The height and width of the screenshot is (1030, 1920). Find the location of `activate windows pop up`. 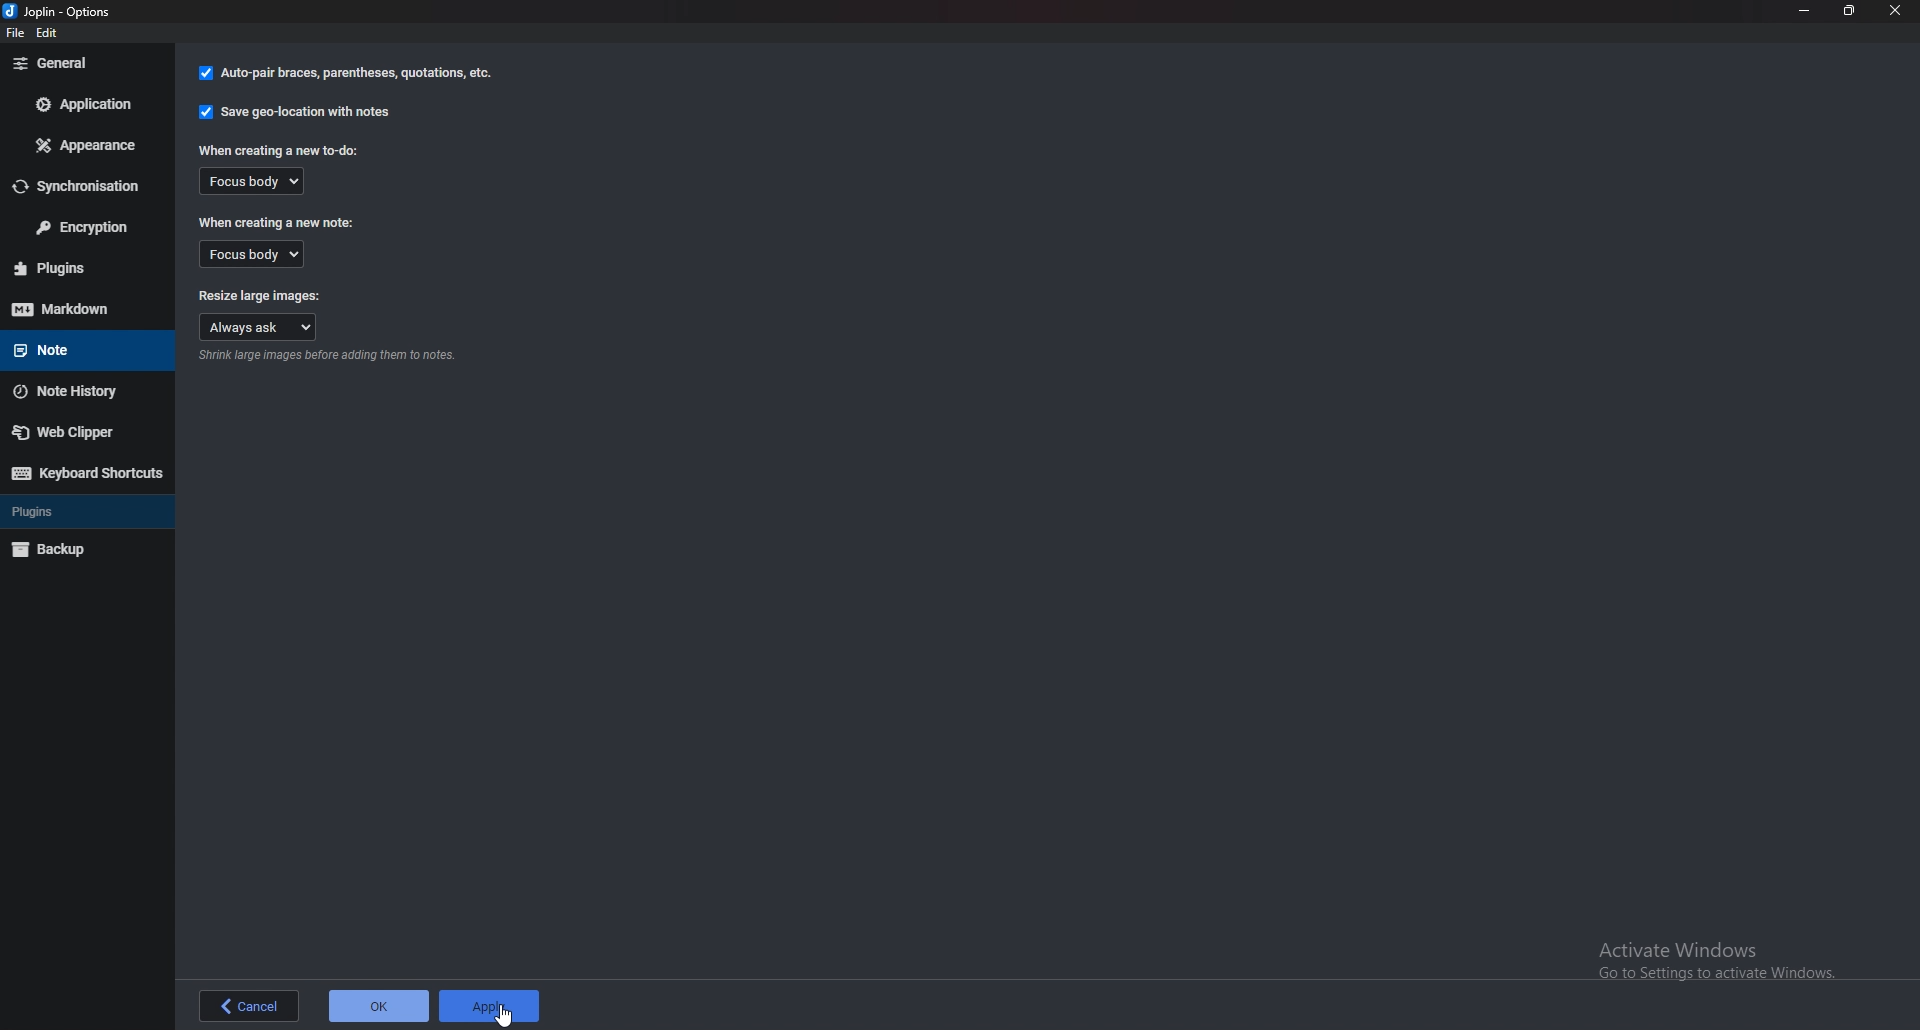

activate windows pop up is located at coordinates (1715, 961).